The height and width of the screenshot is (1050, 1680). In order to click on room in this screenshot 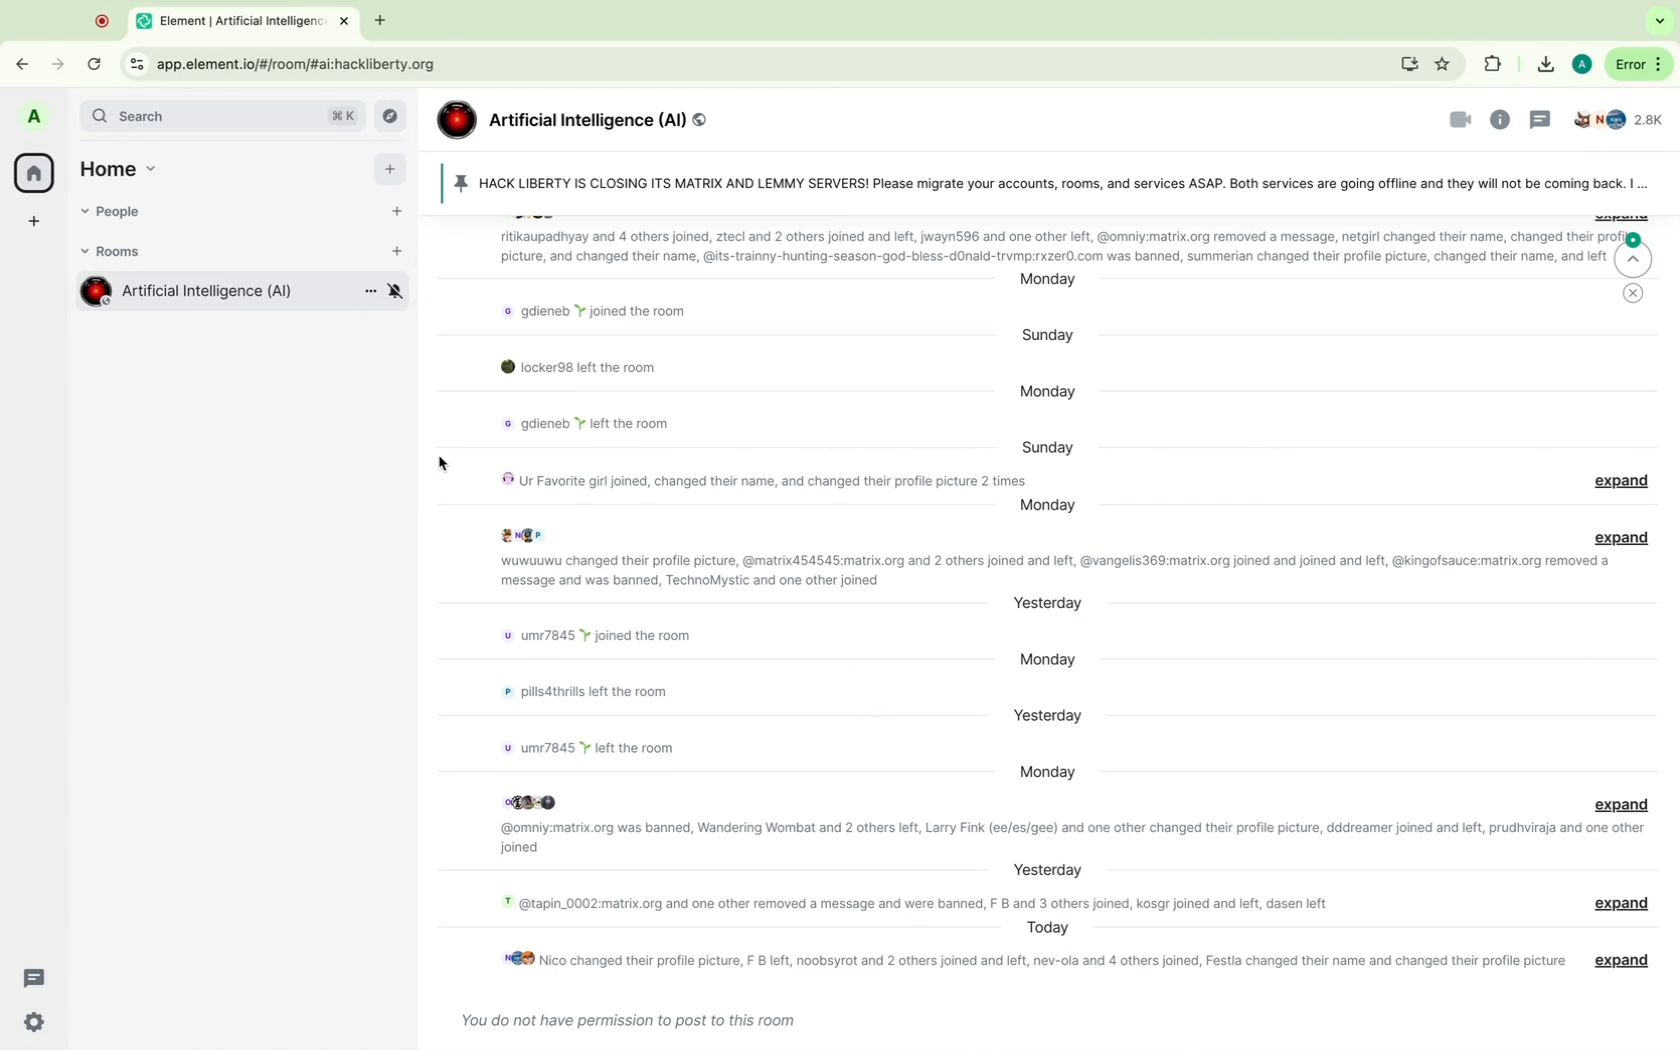, I will do `click(187, 292)`.